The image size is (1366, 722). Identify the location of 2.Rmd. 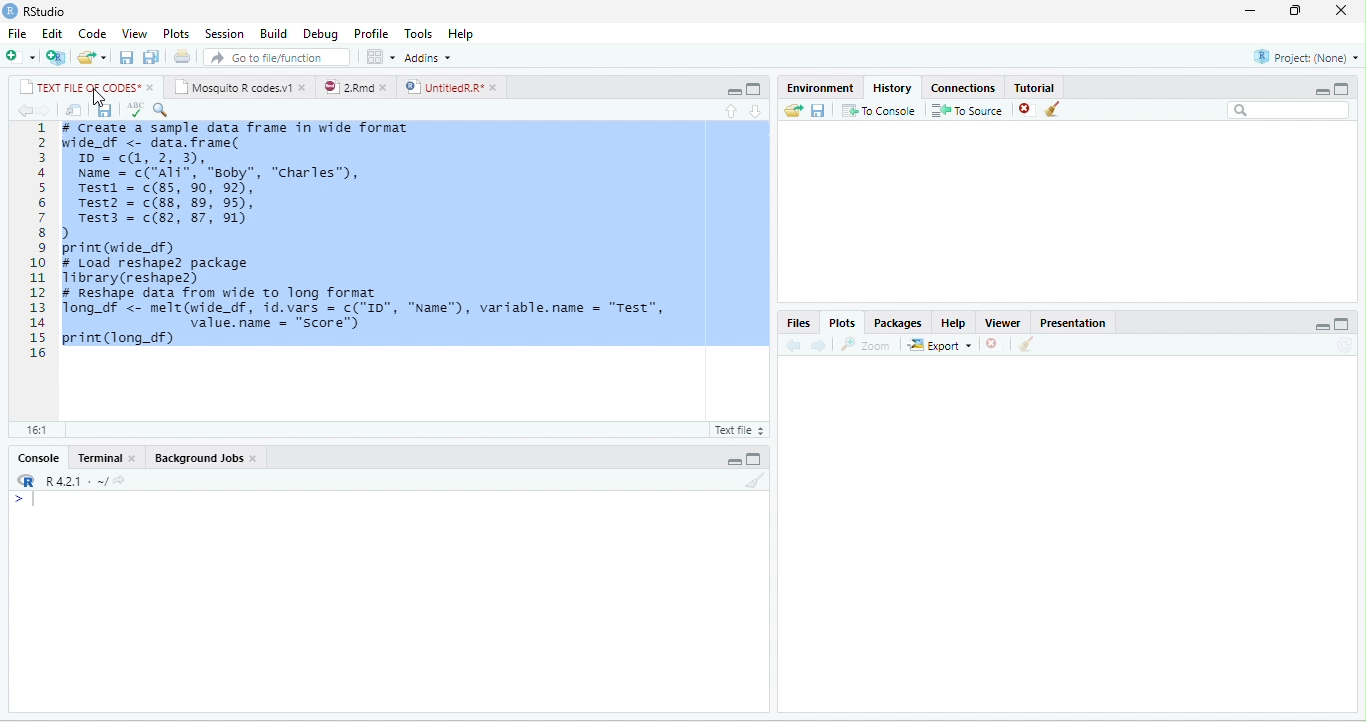
(348, 87).